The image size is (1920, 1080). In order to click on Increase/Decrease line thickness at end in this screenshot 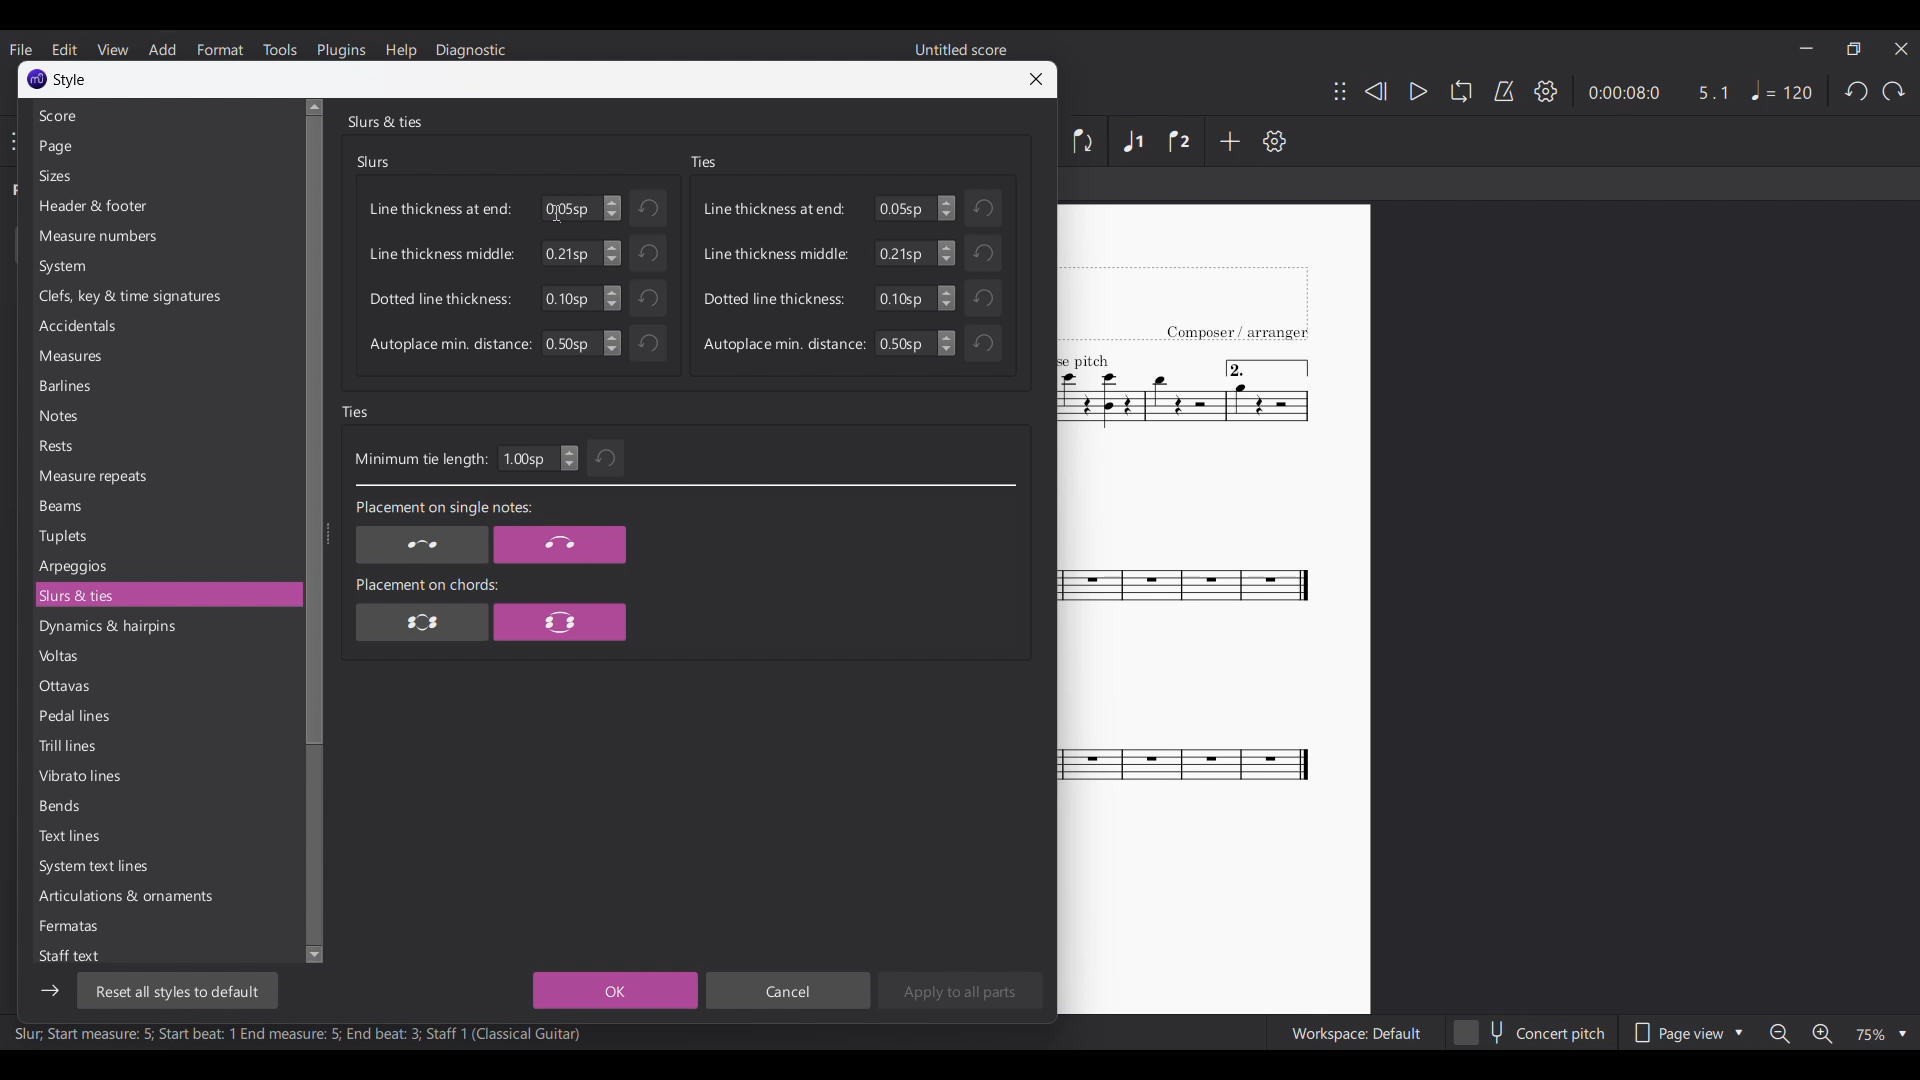, I will do `click(613, 208)`.